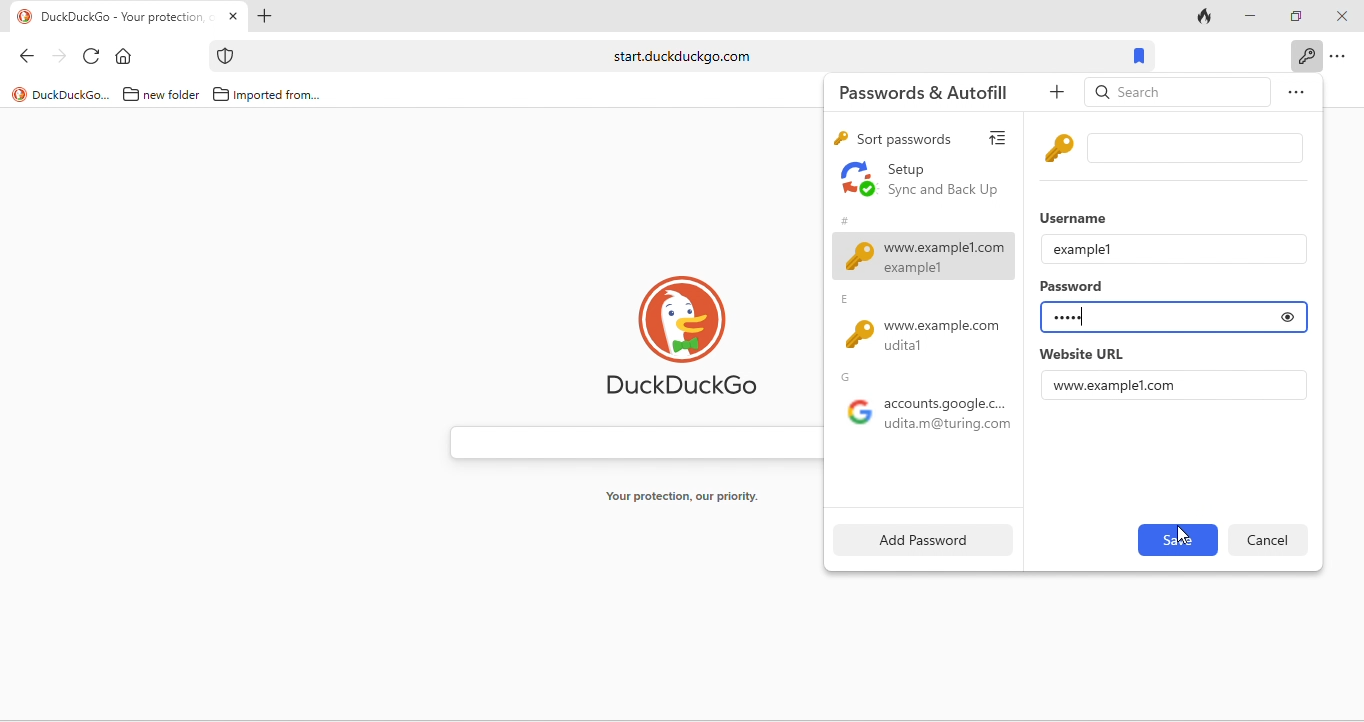 Image resolution: width=1364 pixels, height=722 pixels. What do you see at coordinates (850, 377) in the screenshot?
I see `g` at bounding box center [850, 377].